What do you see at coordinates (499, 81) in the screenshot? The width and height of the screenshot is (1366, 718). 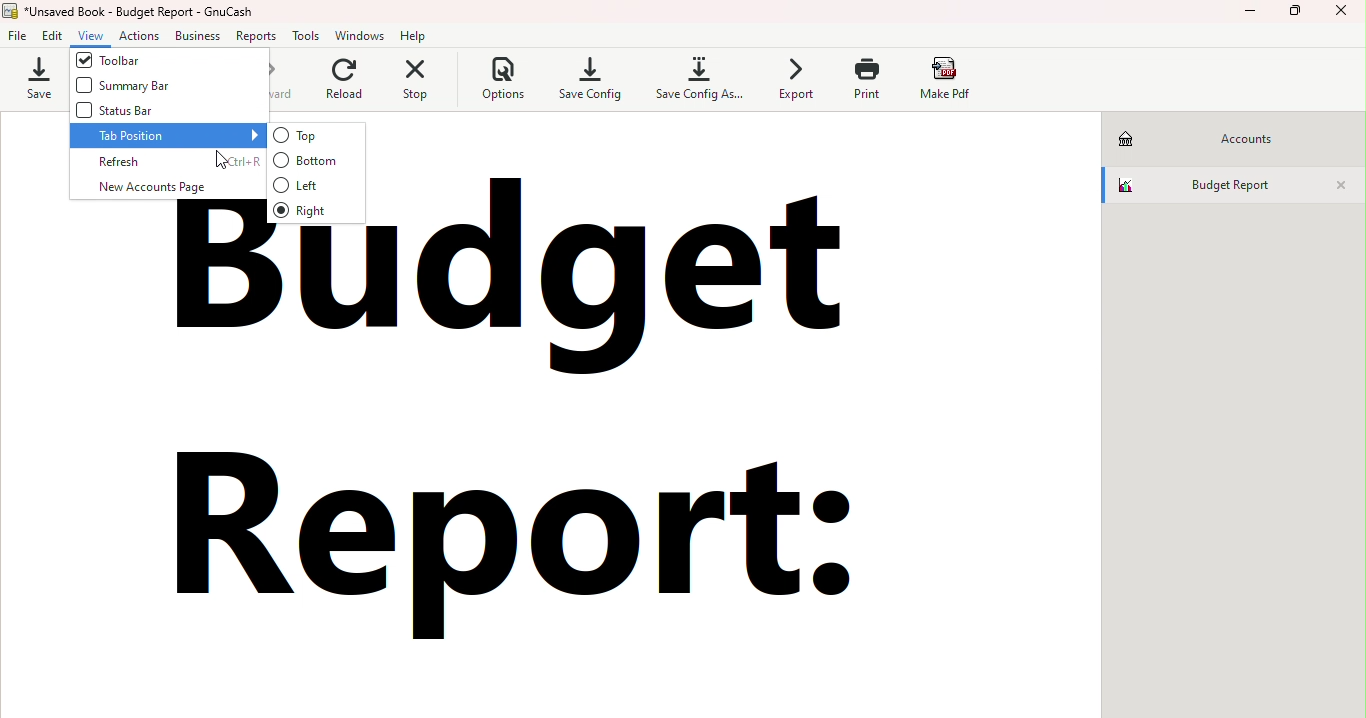 I see `Options` at bounding box center [499, 81].